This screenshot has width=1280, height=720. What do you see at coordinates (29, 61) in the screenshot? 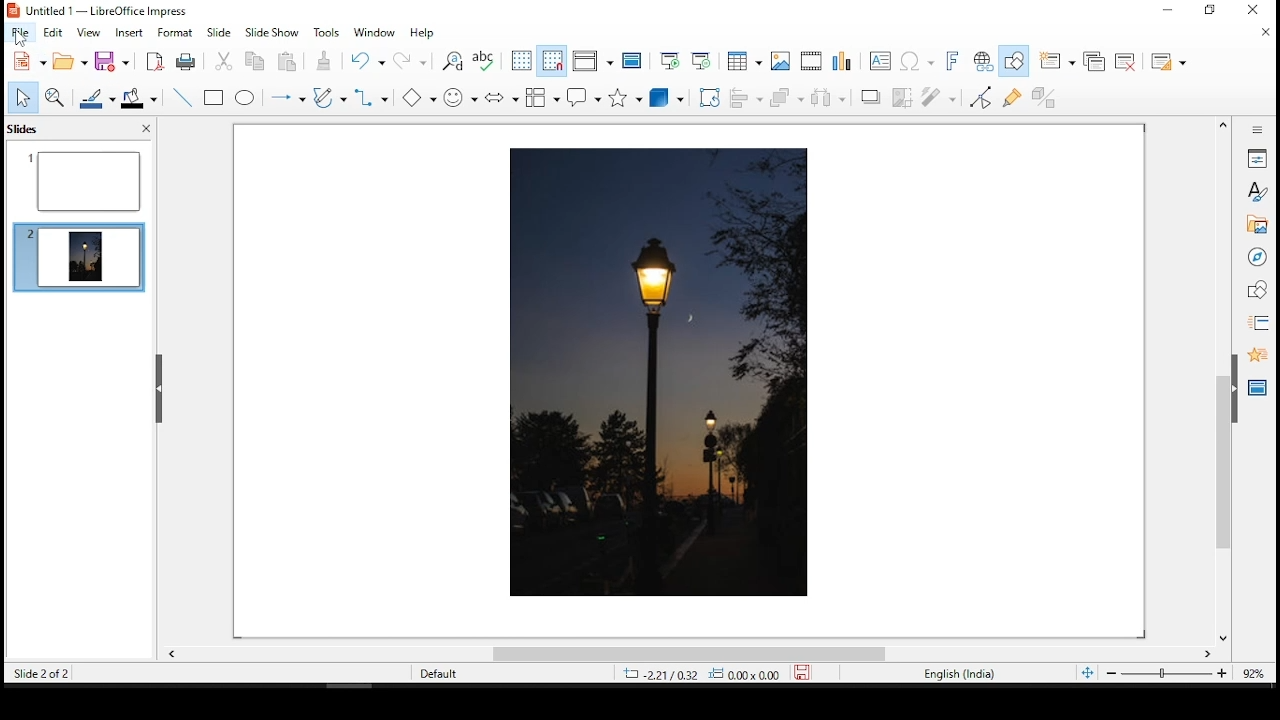
I see `new` at bounding box center [29, 61].